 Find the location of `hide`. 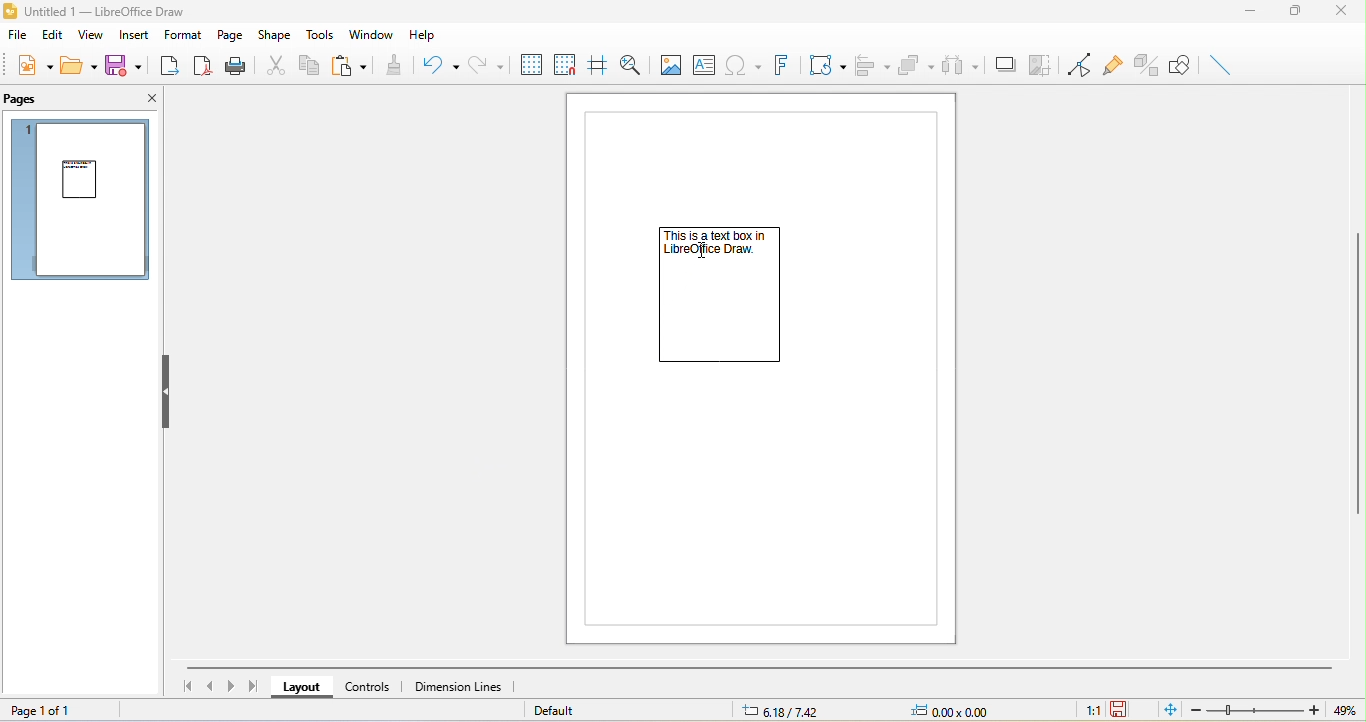

hide is located at coordinates (168, 392).